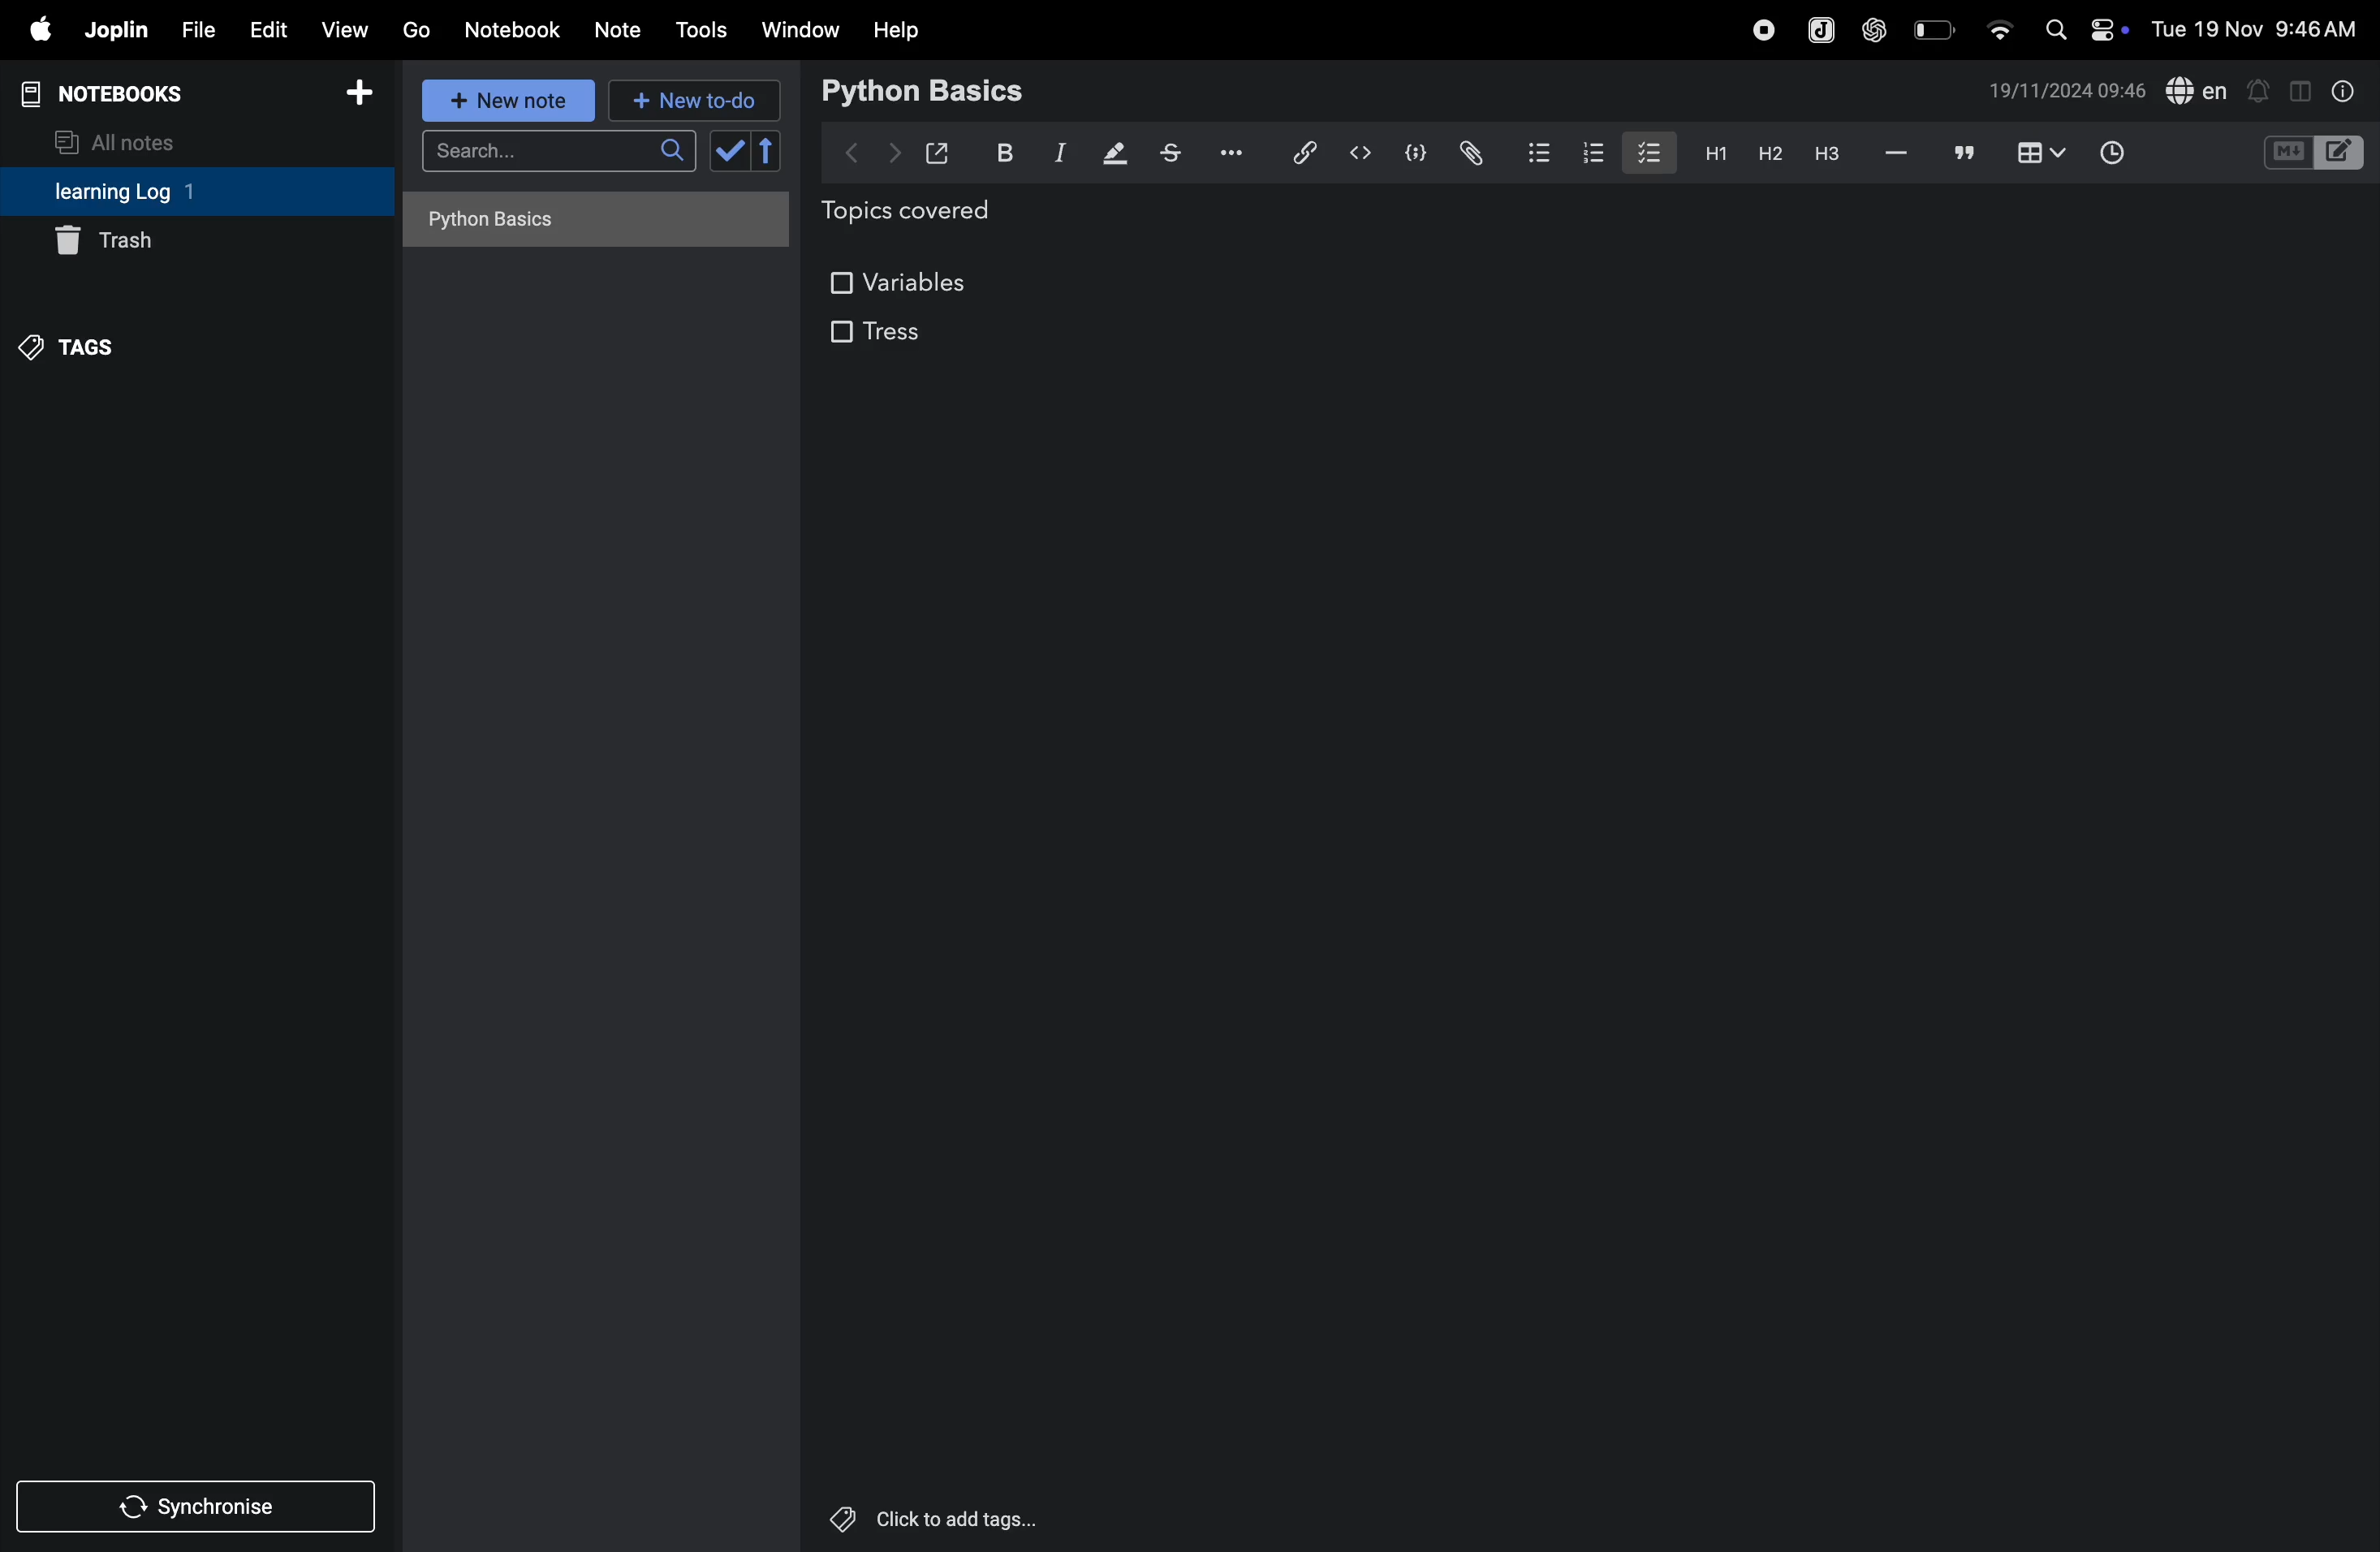 Image resolution: width=2380 pixels, height=1552 pixels. I want to click on insert code, so click(1362, 153).